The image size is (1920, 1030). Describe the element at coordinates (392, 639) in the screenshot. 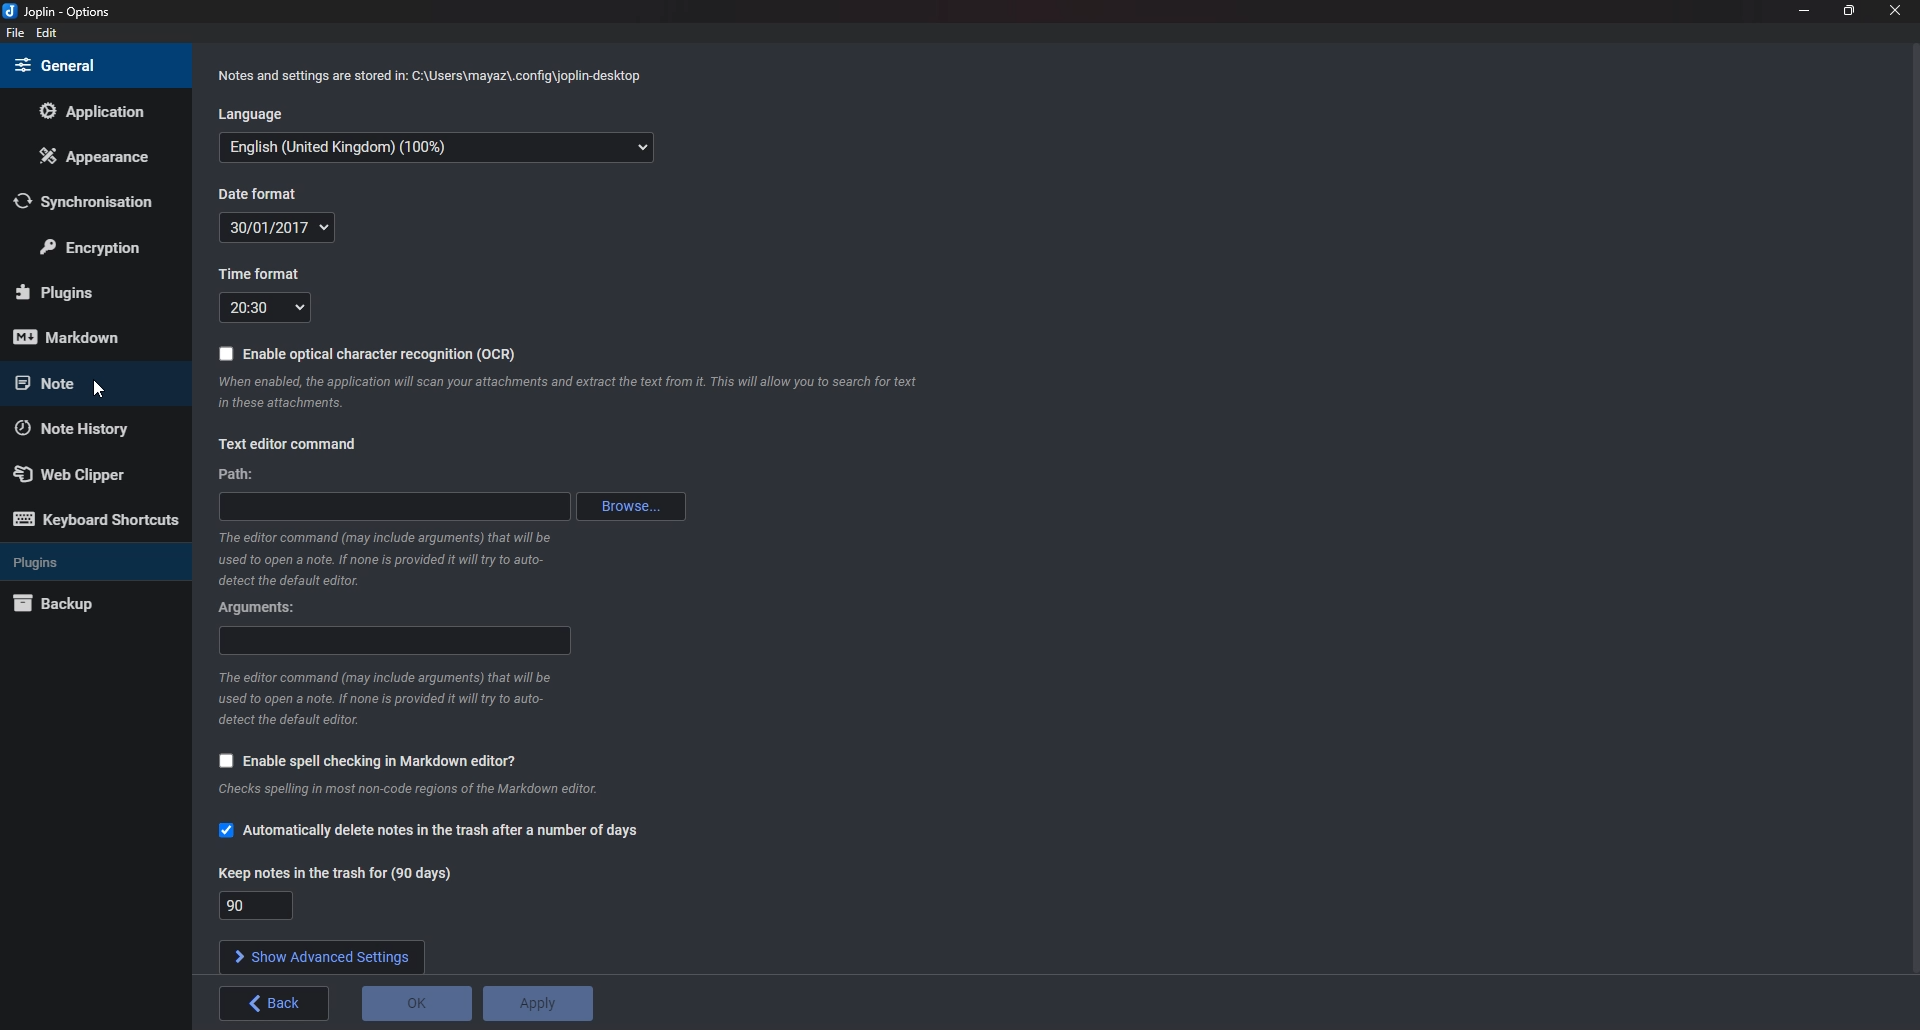

I see `Arguments` at that location.